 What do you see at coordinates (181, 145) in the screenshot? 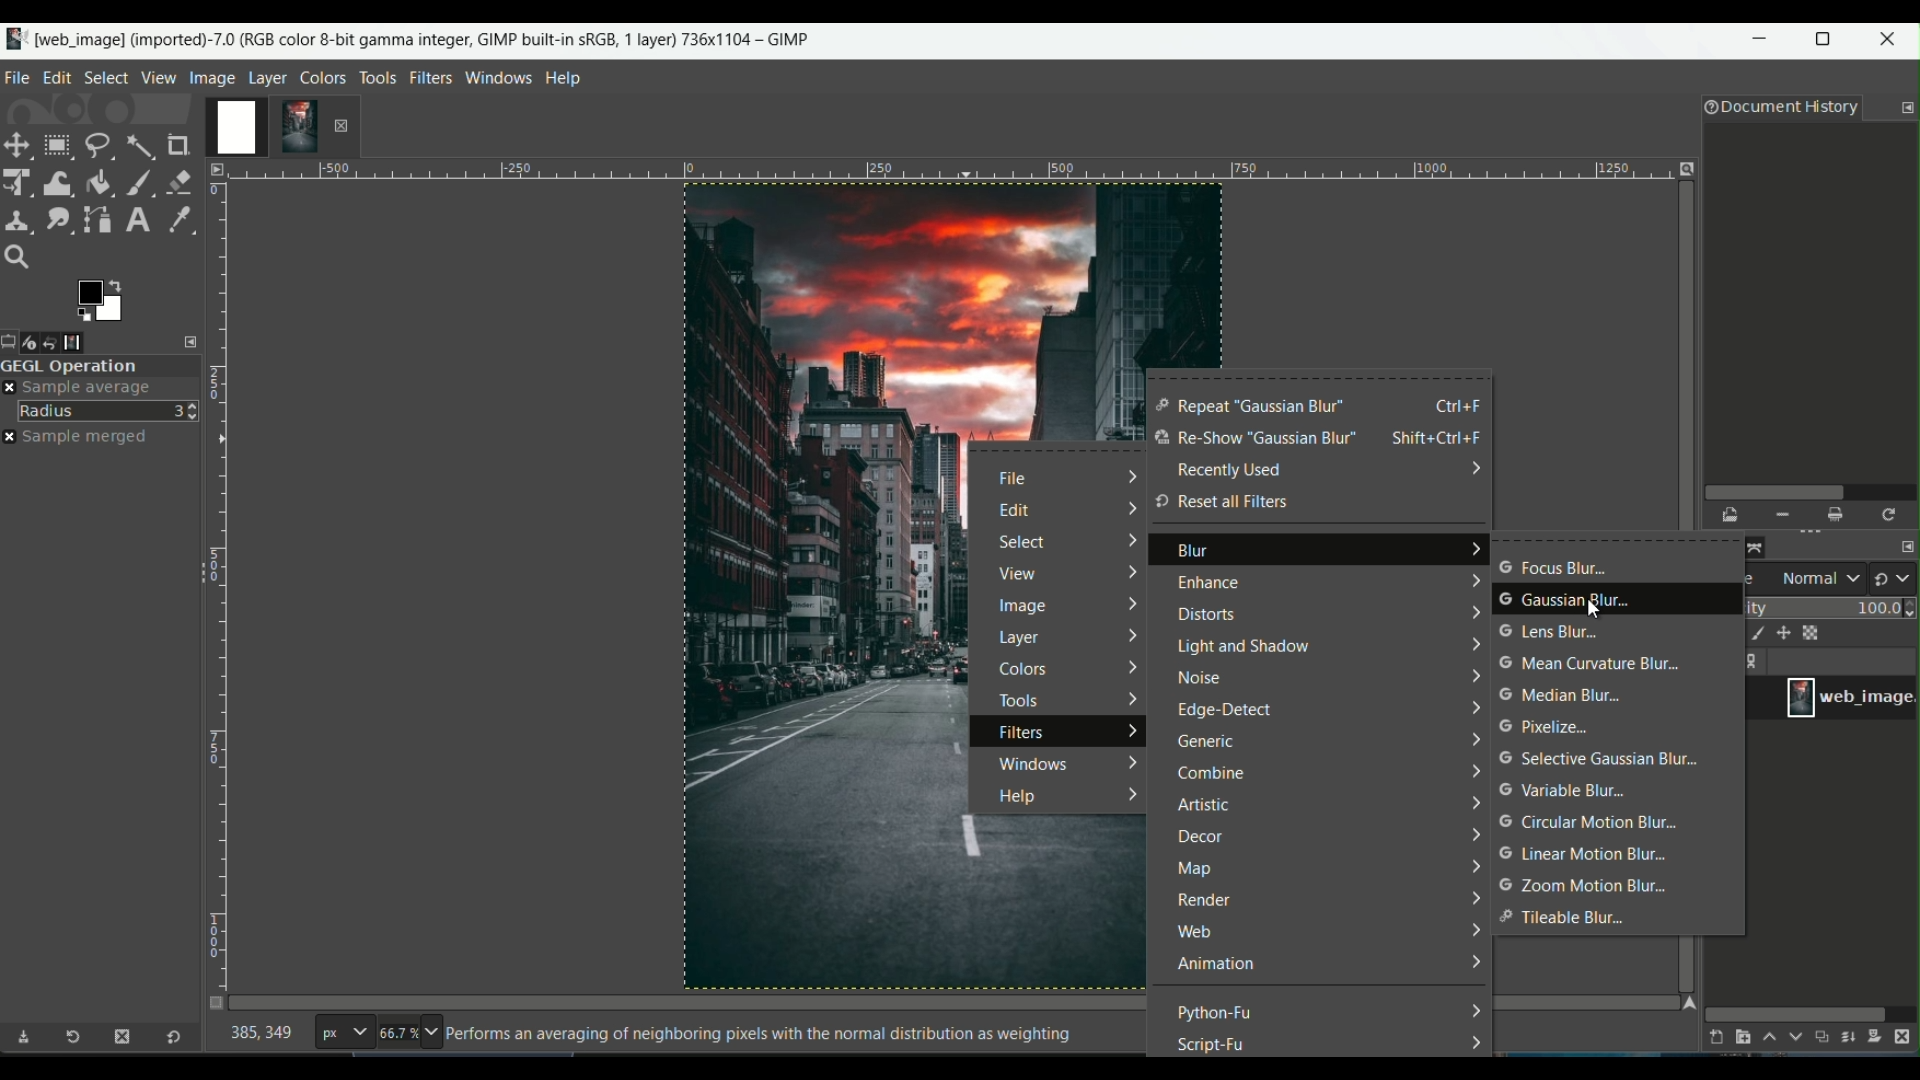
I see `crop tool` at bounding box center [181, 145].